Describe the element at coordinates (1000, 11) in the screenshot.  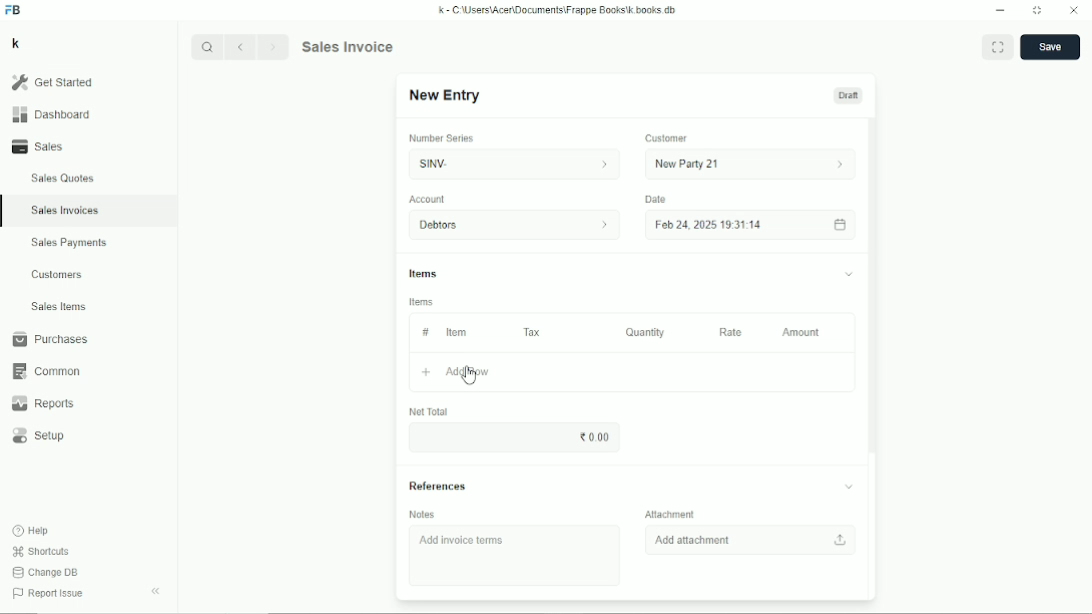
I see `Minimize` at that location.